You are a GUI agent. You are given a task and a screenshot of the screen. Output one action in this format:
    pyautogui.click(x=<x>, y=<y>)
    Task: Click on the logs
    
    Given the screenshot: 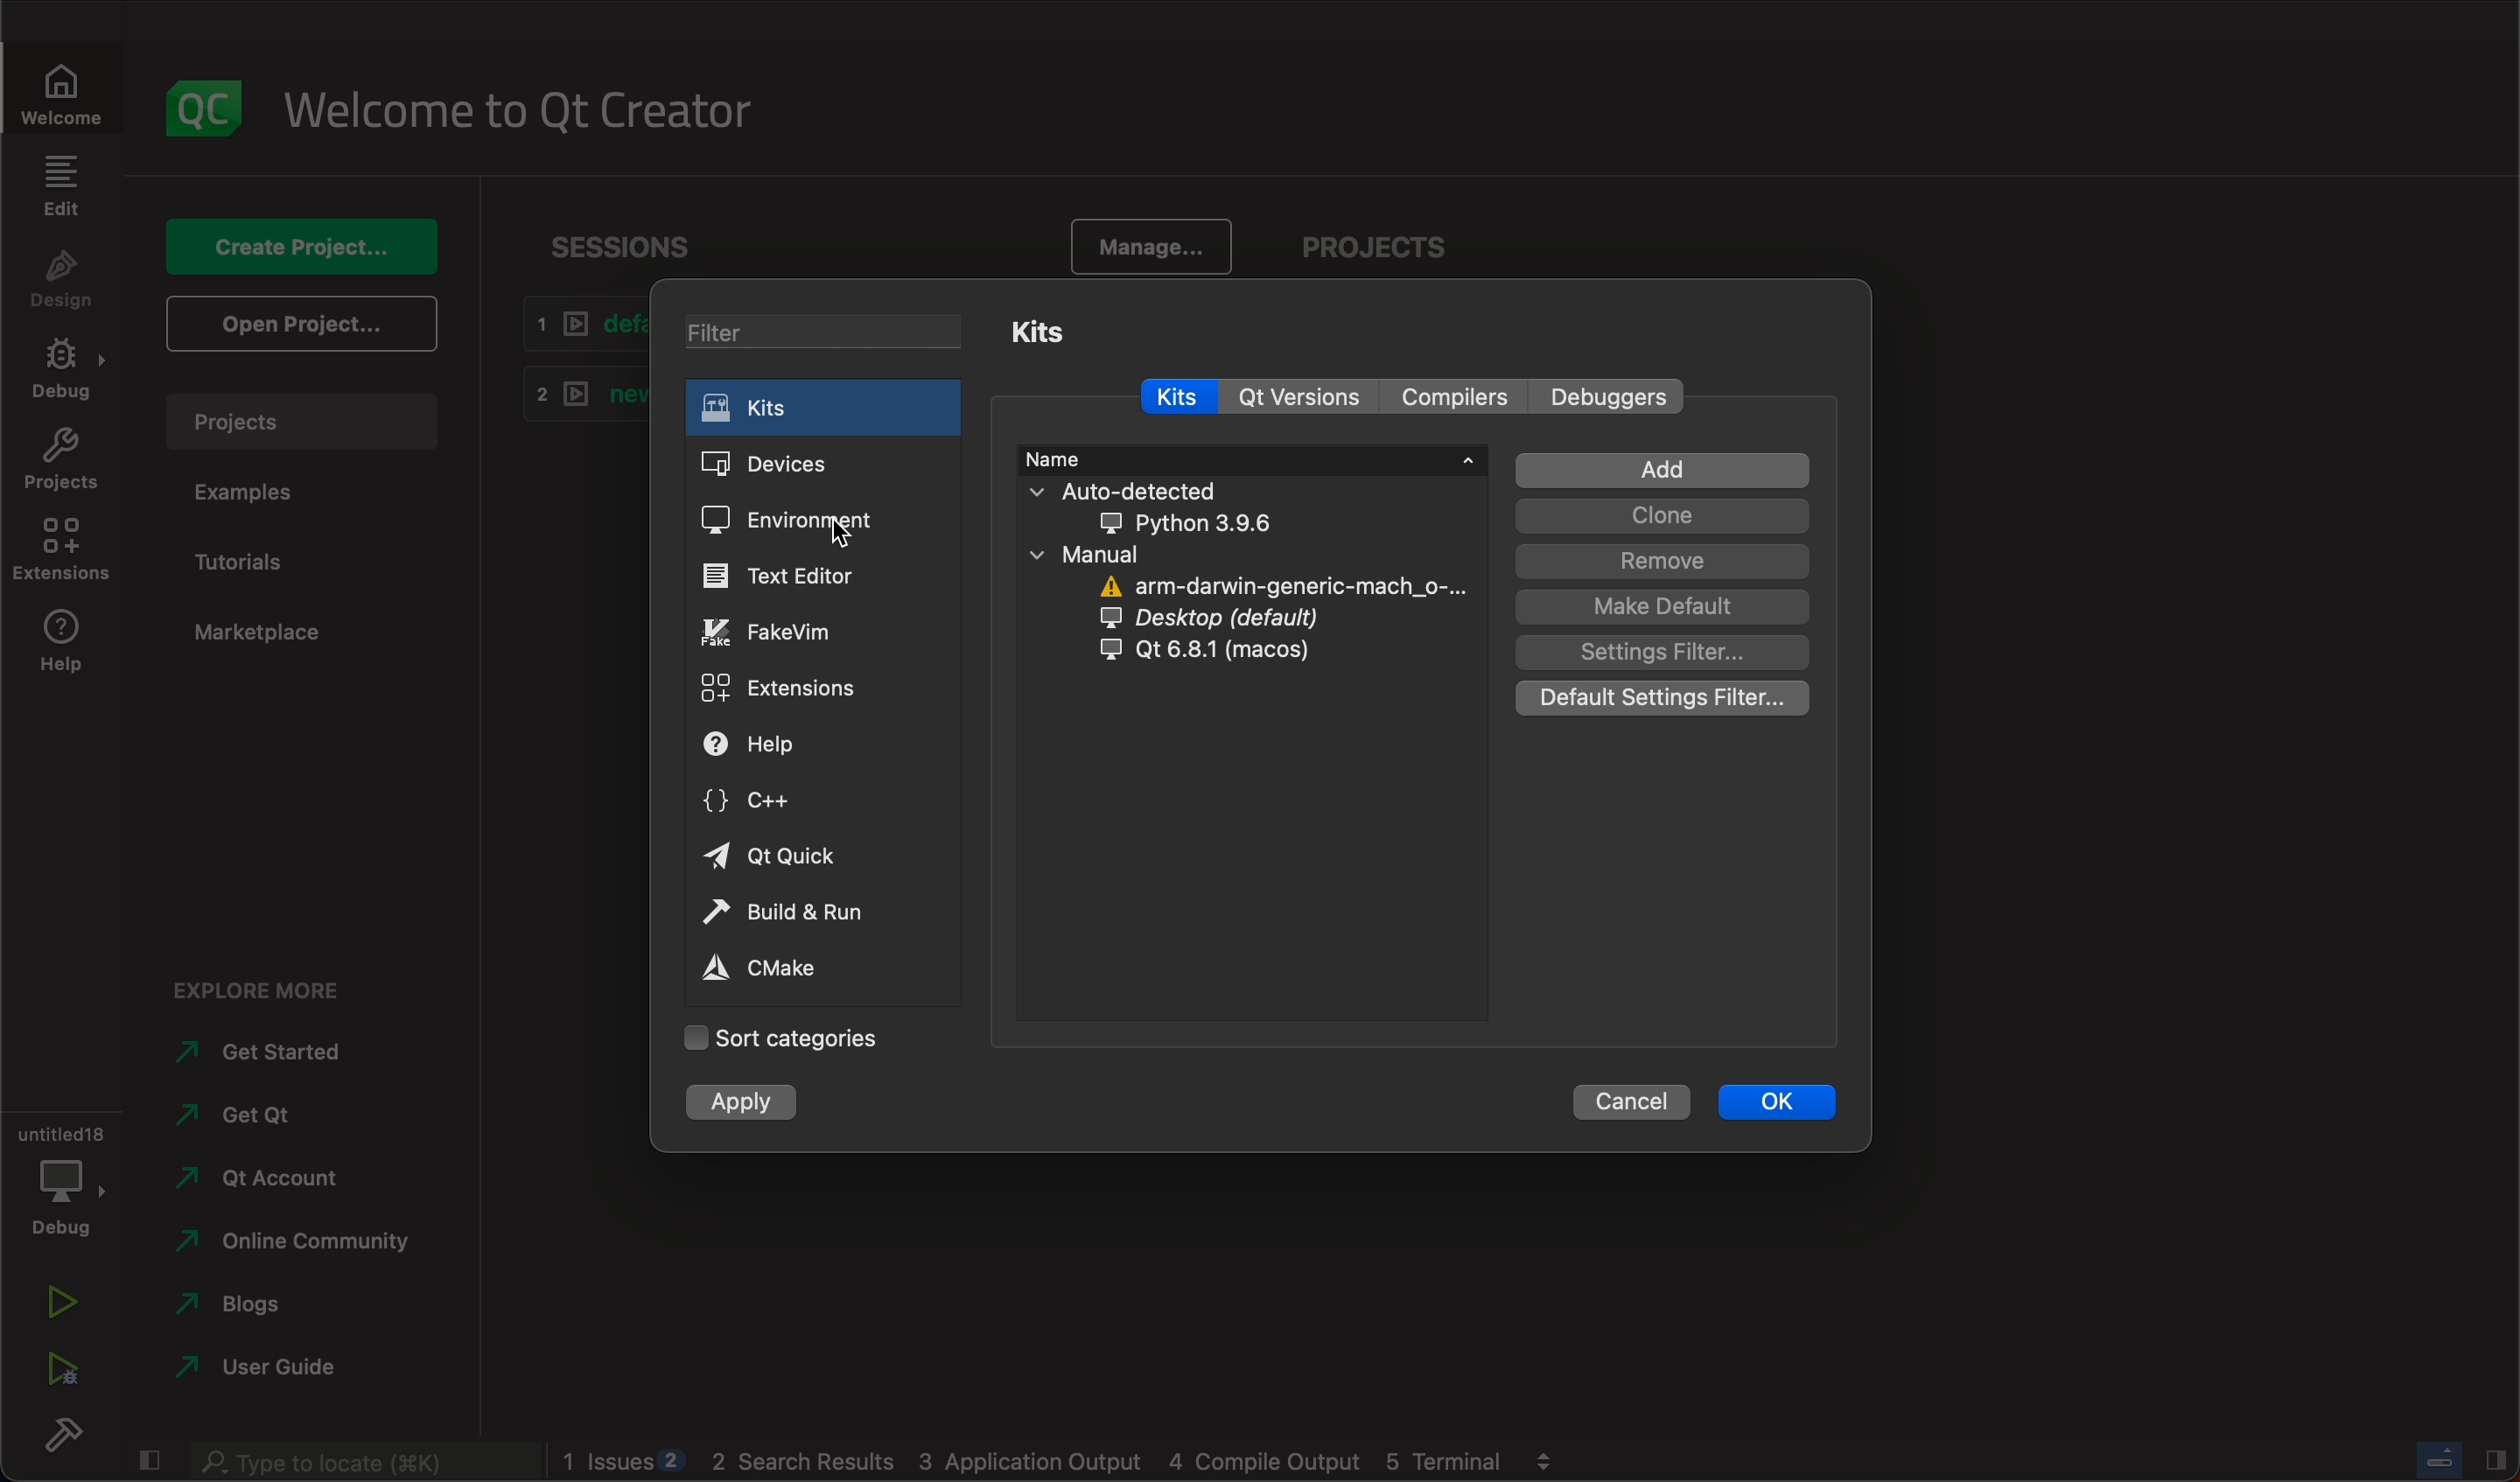 What is the action you would take?
    pyautogui.click(x=1064, y=1463)
    